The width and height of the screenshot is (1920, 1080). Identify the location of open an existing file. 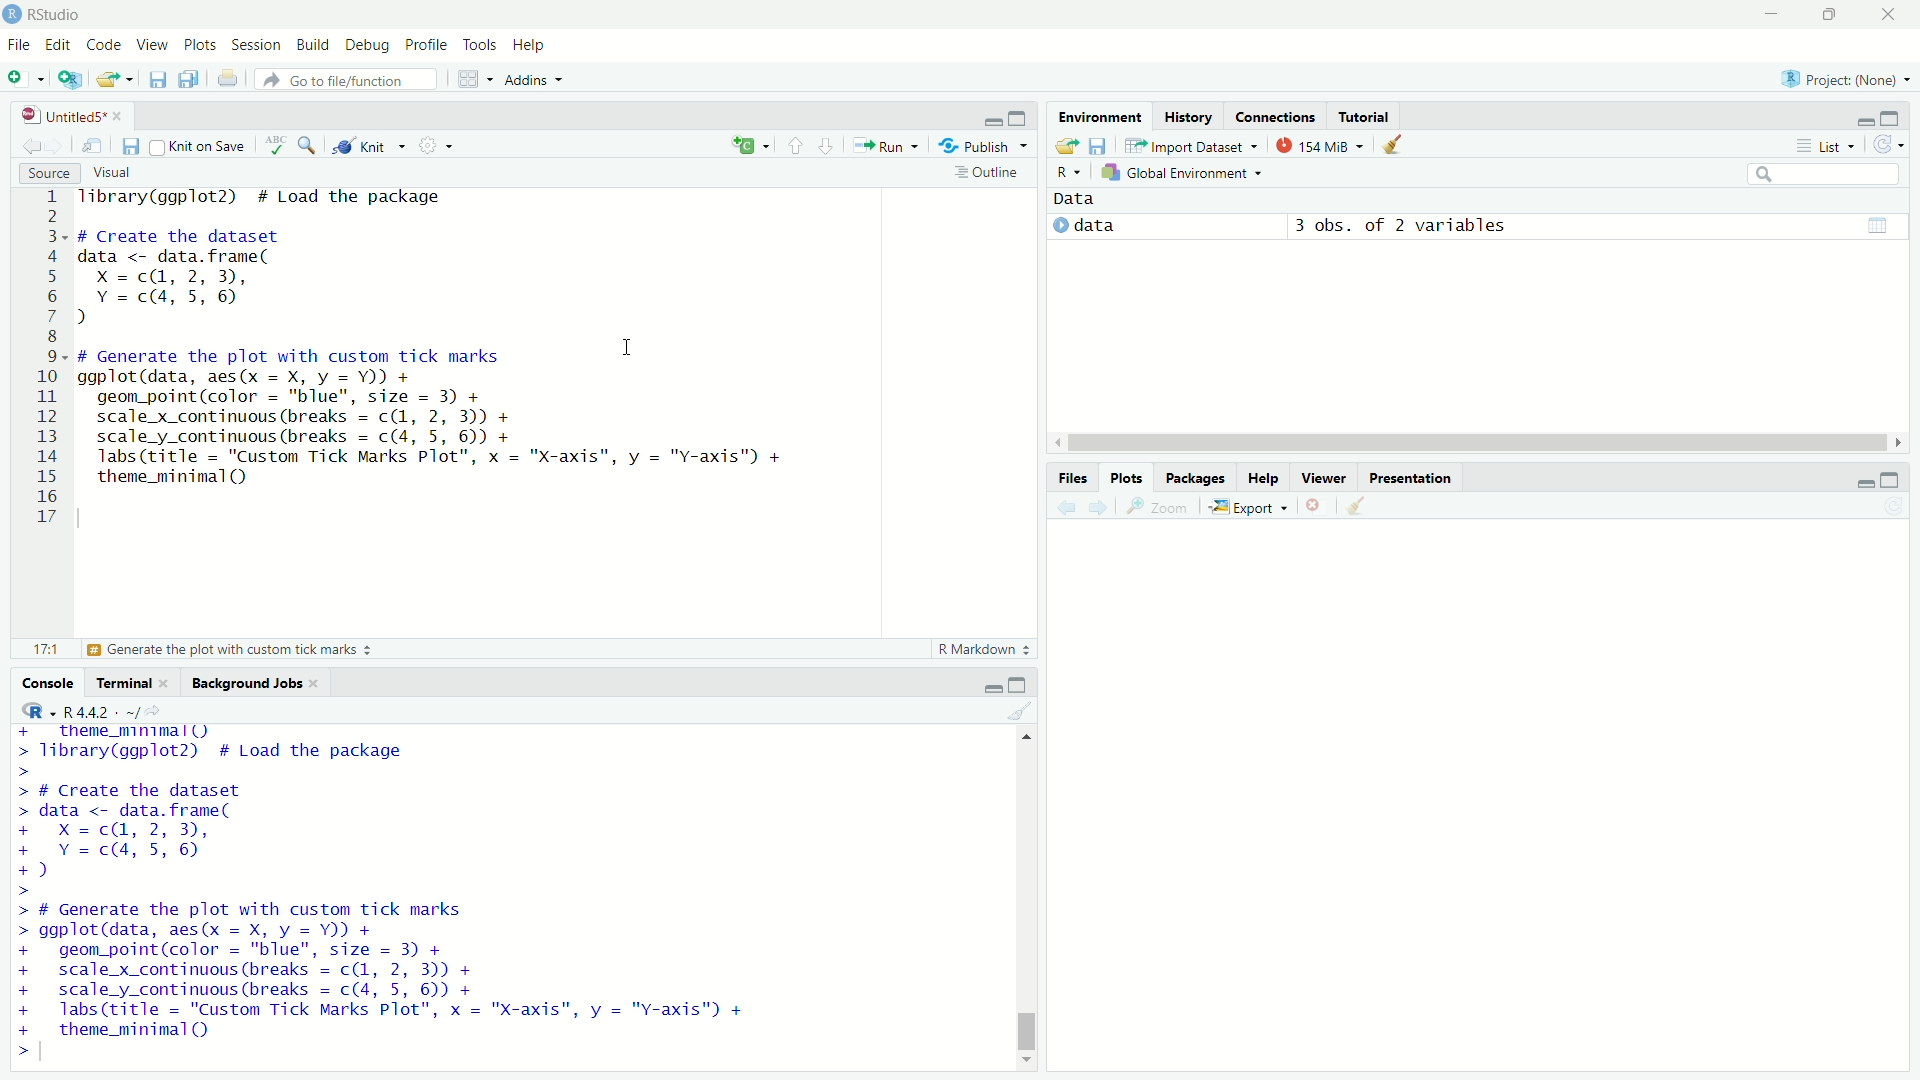
(118, 78).